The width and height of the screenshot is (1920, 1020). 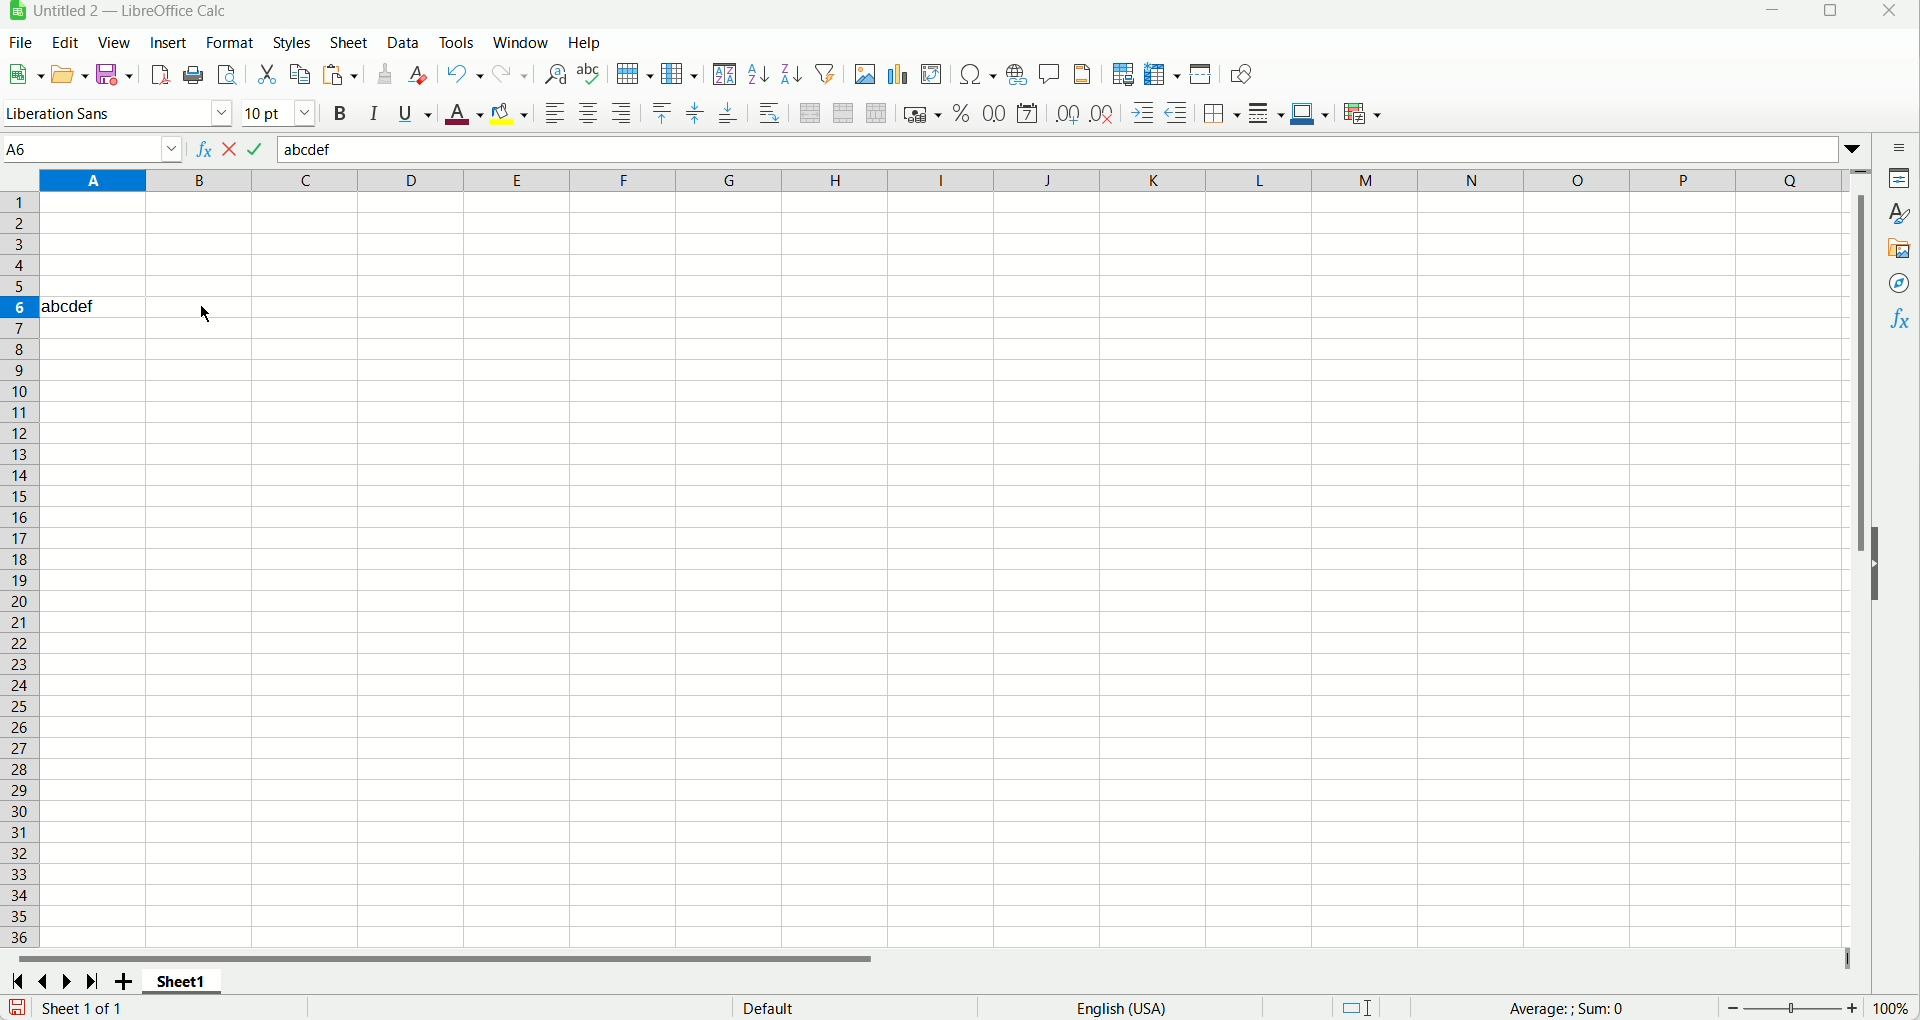 What do you see at coordinates (204, 313) in the screenshot?
I see `cursor` at bounding box center [204, 313].